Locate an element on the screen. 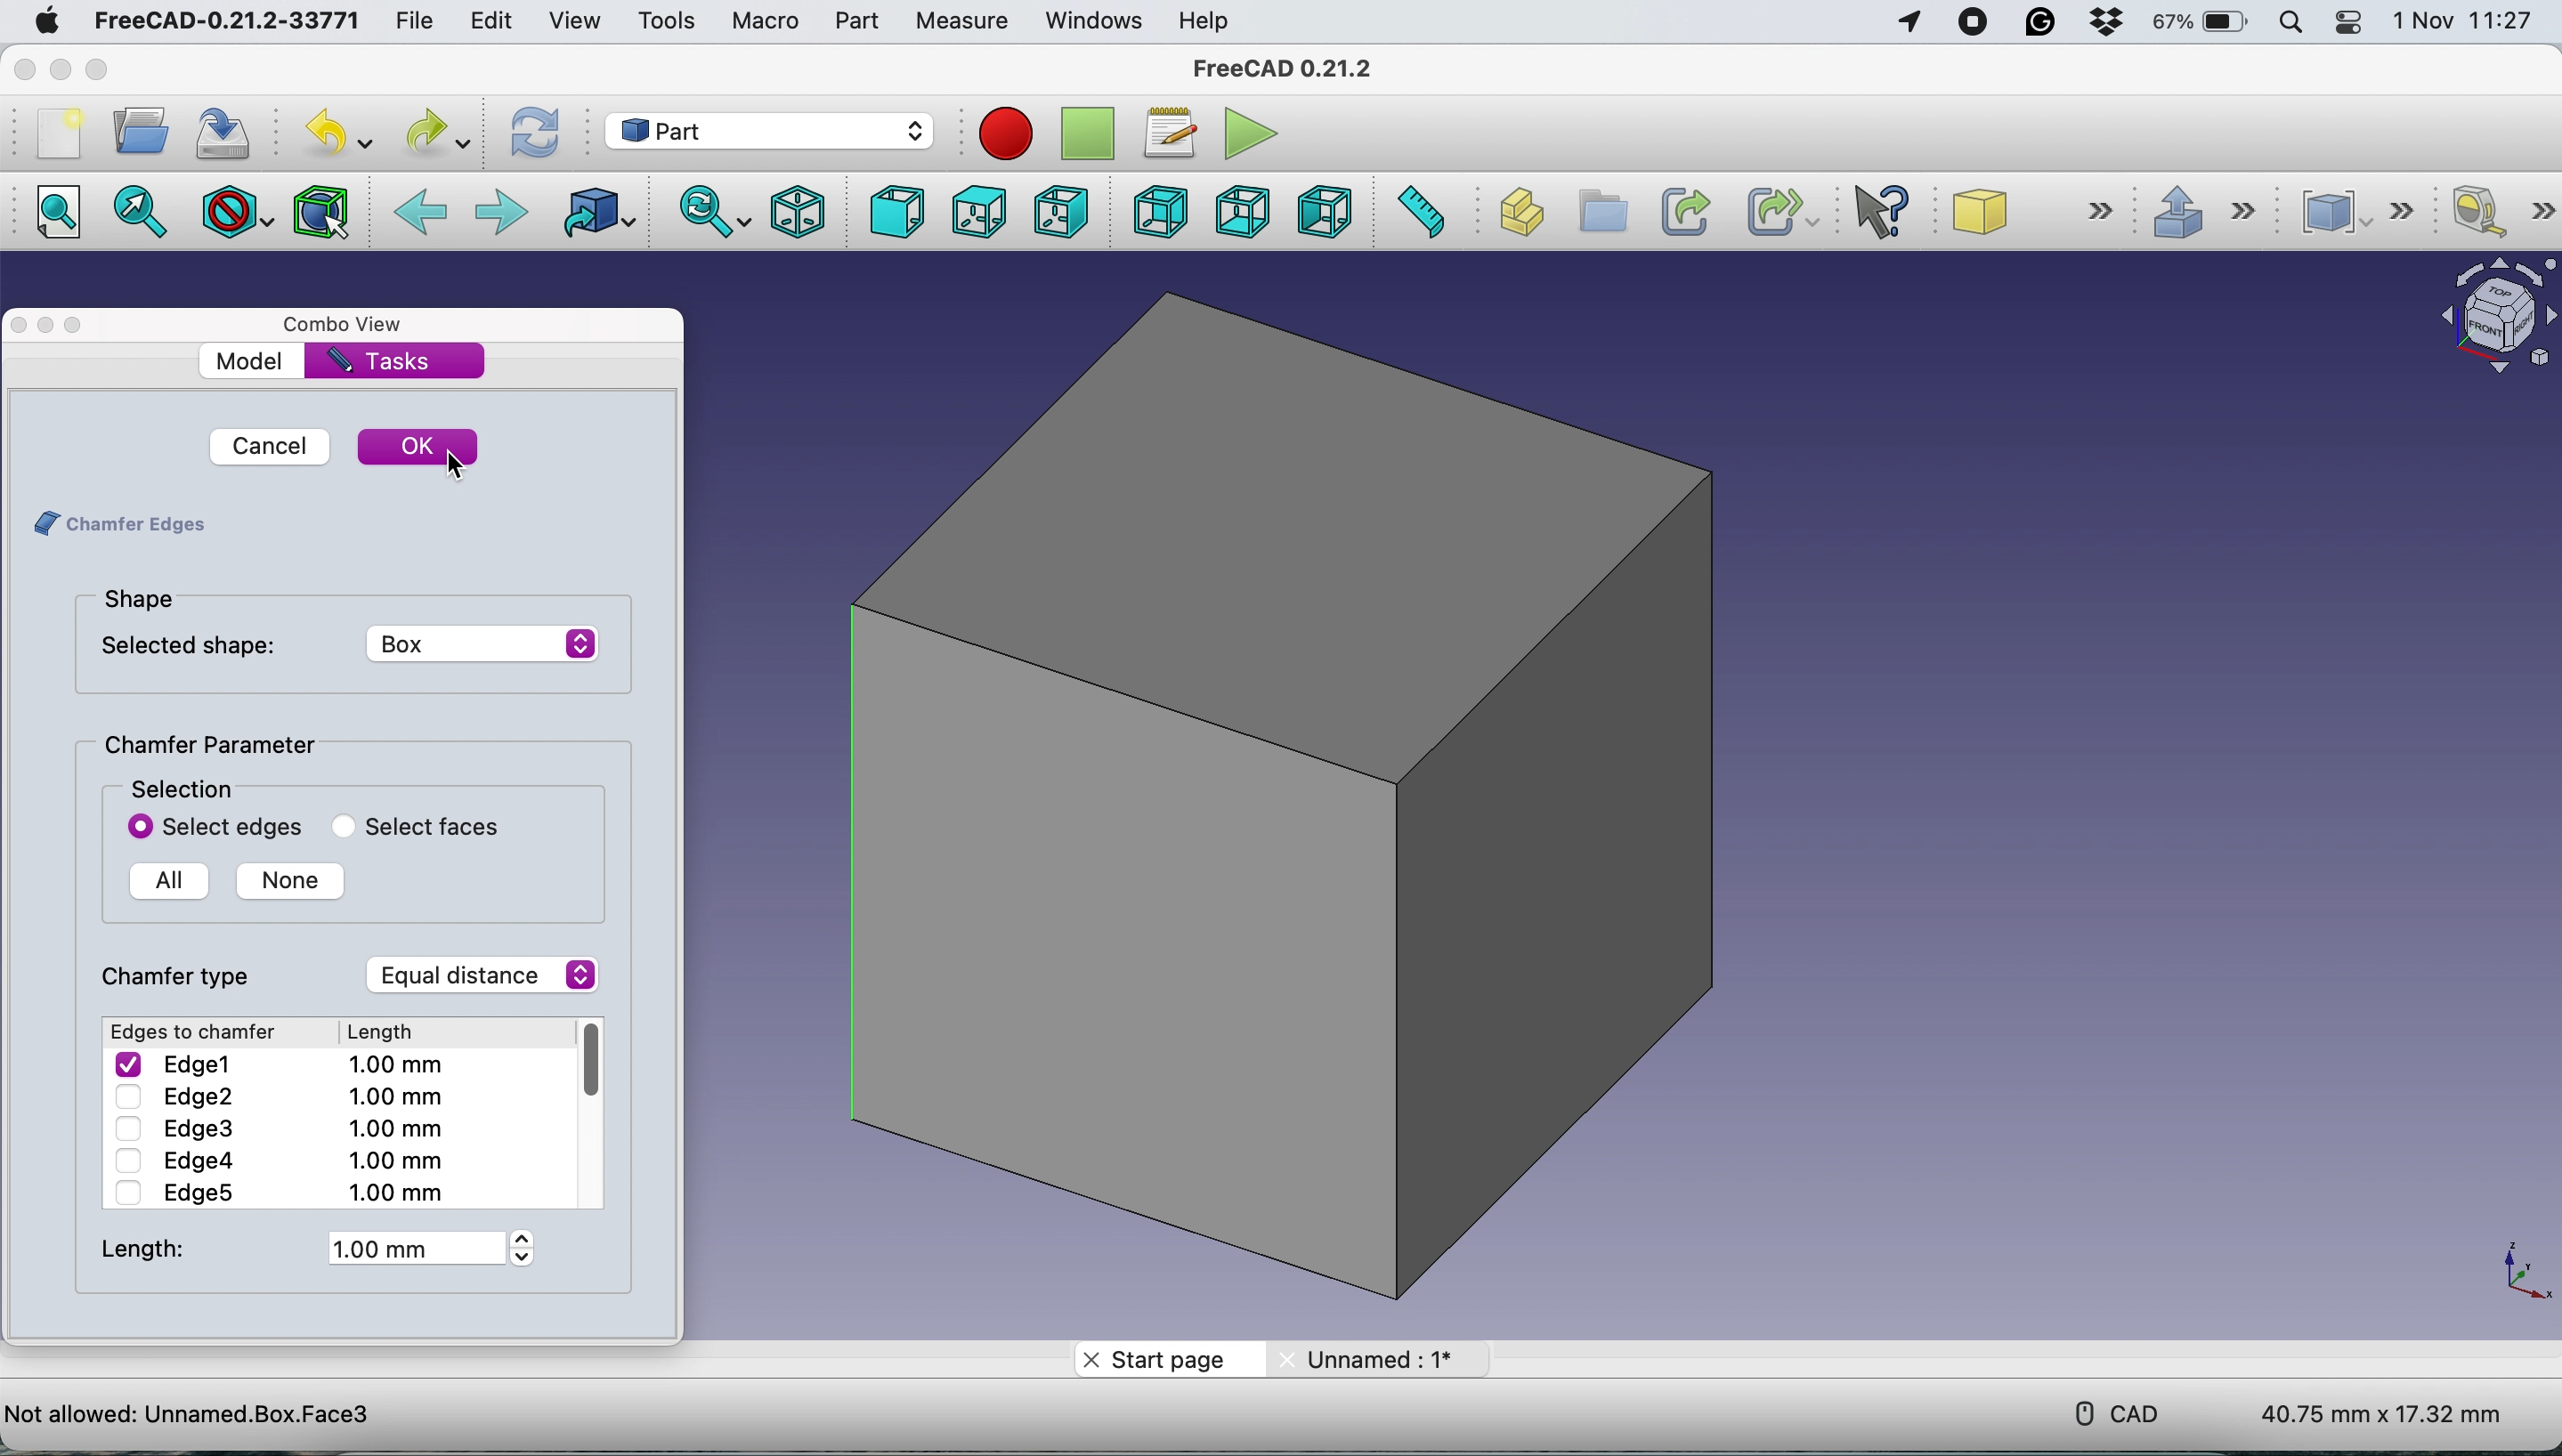 This screenshot has height=1456, width=2562. box is located at coordinates (1317, 803).